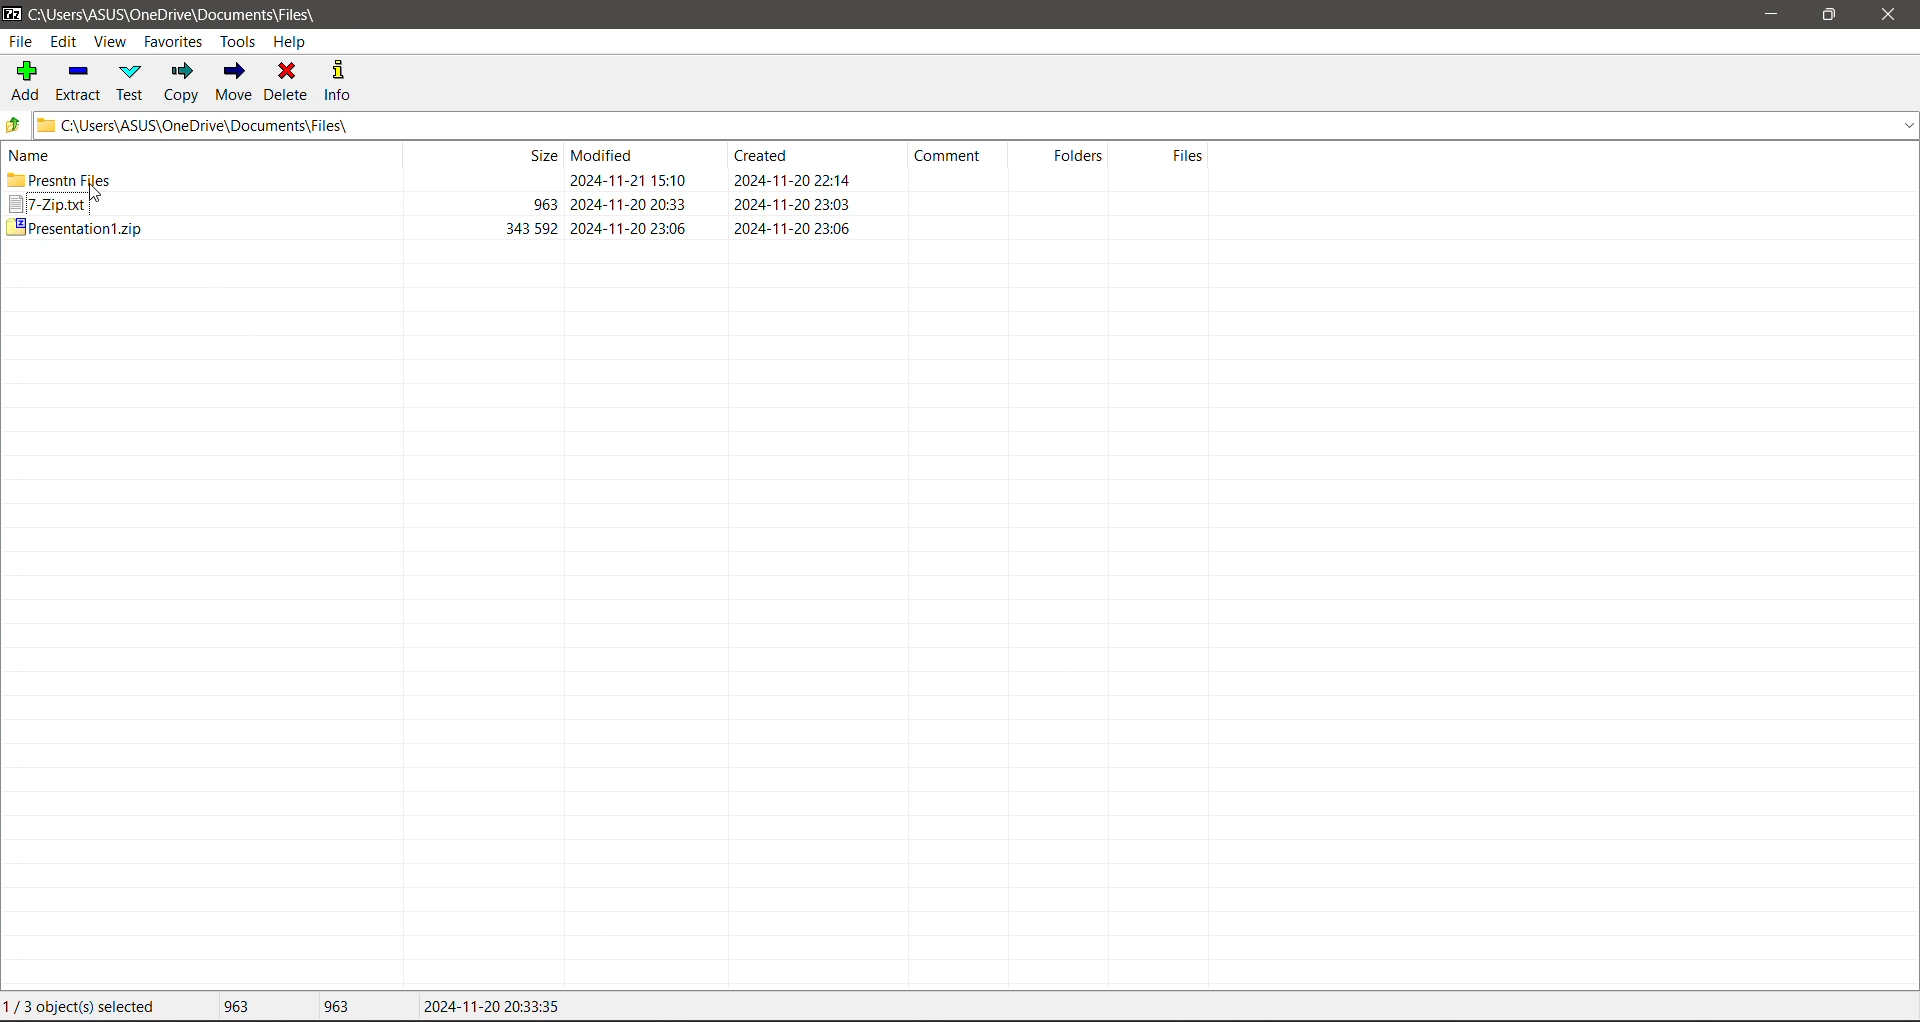  Describe the element at coordinates (171, 41) in the screenshot. I see `Favorites` at that location.